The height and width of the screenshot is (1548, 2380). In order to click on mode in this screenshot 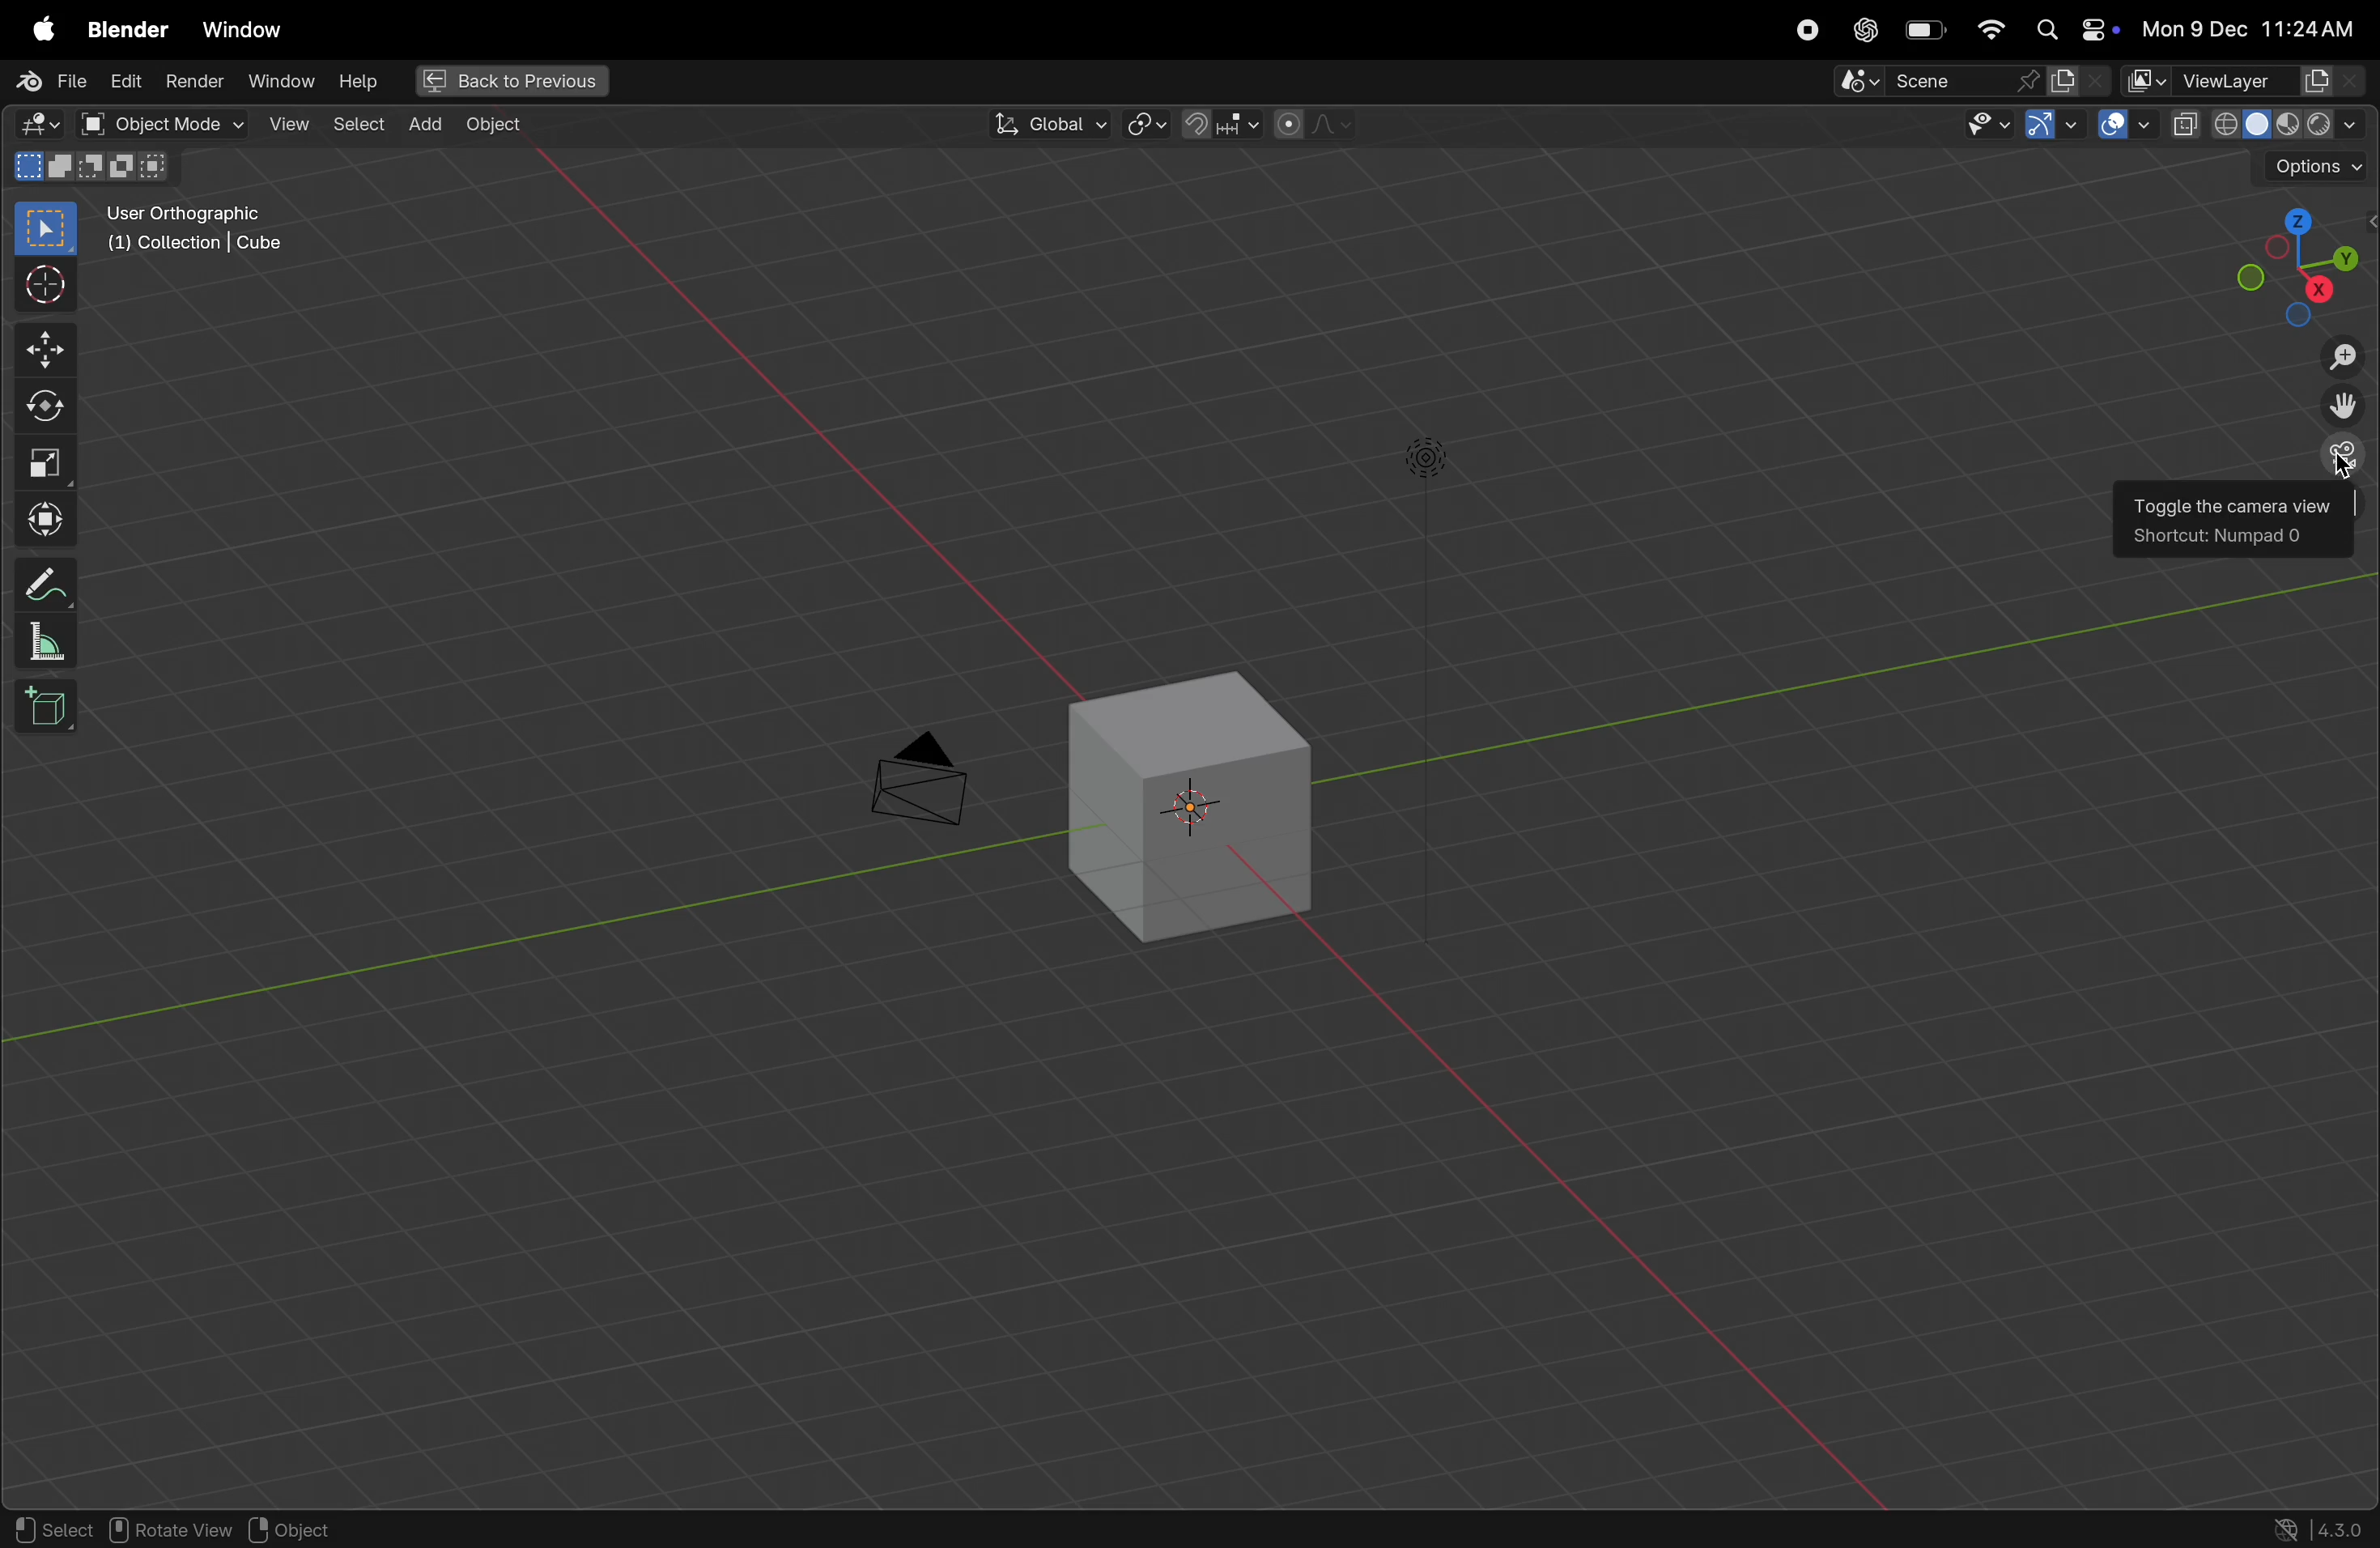, I will do `click(94, 168)`.